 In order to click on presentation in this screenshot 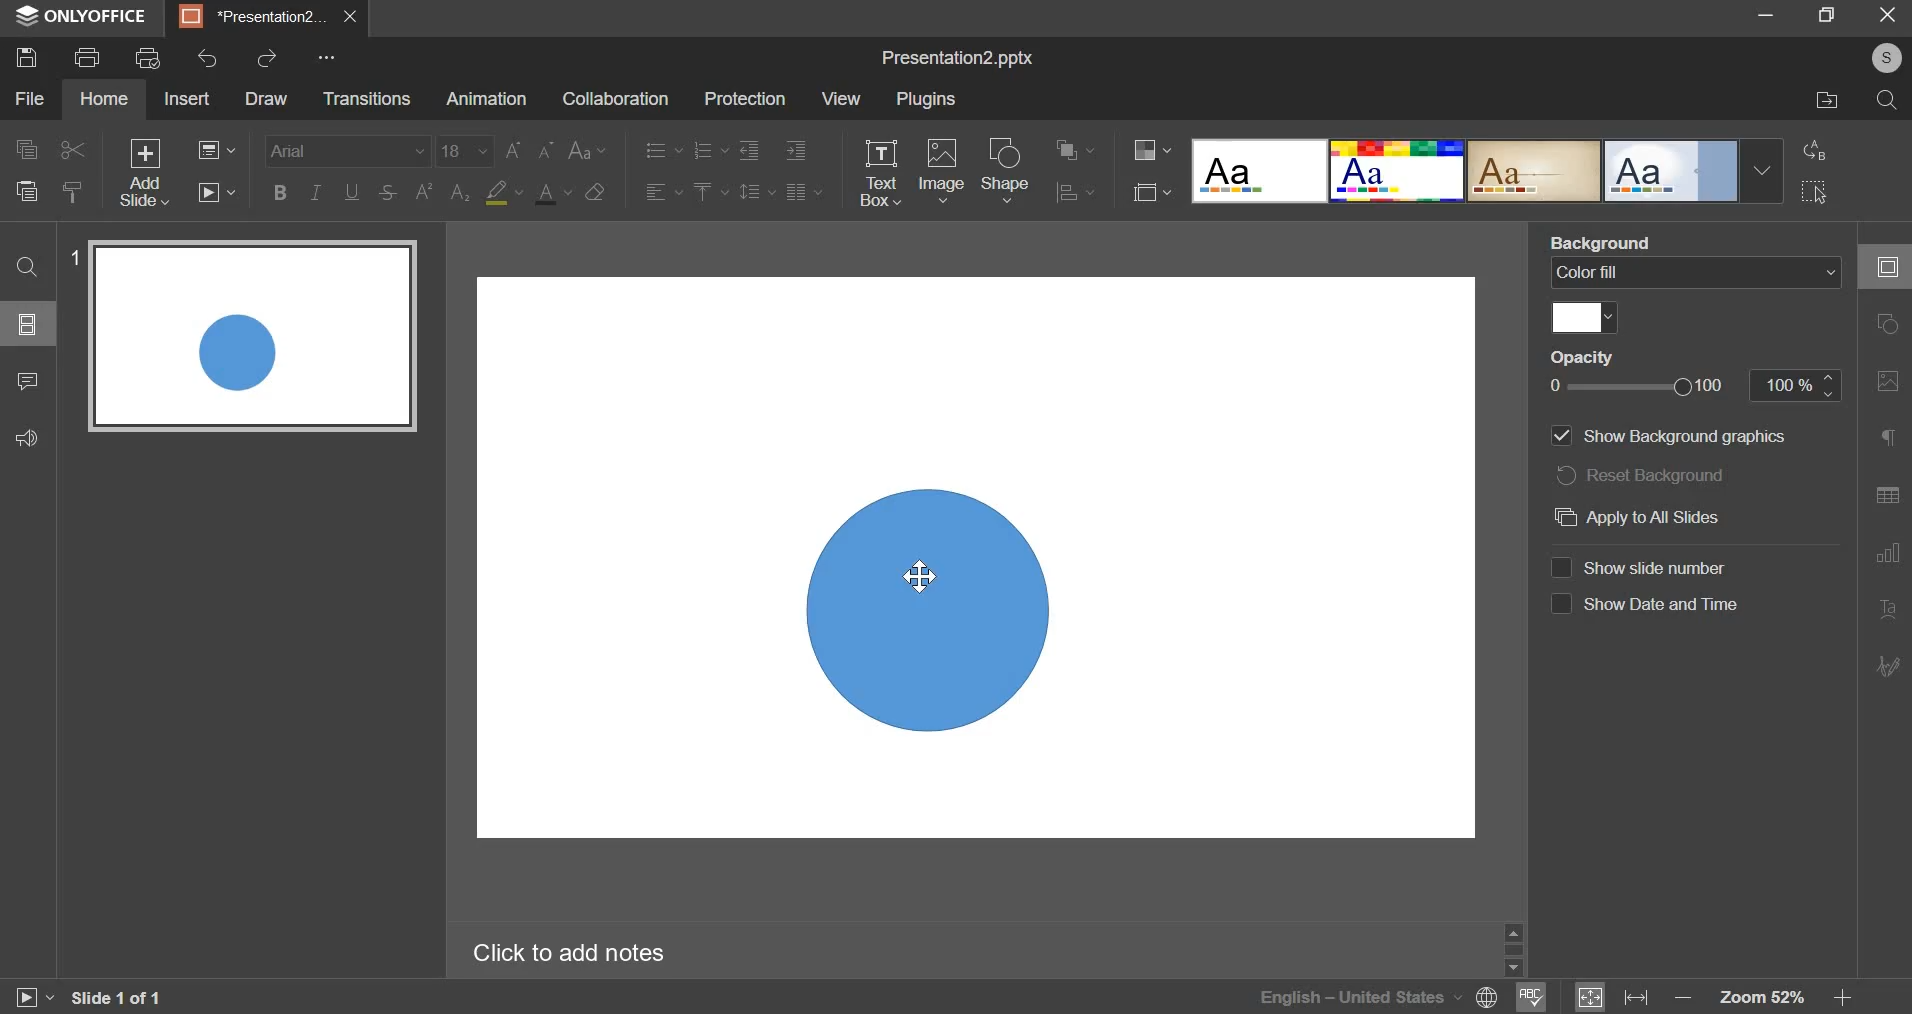, I will do `click(267, 20)`.